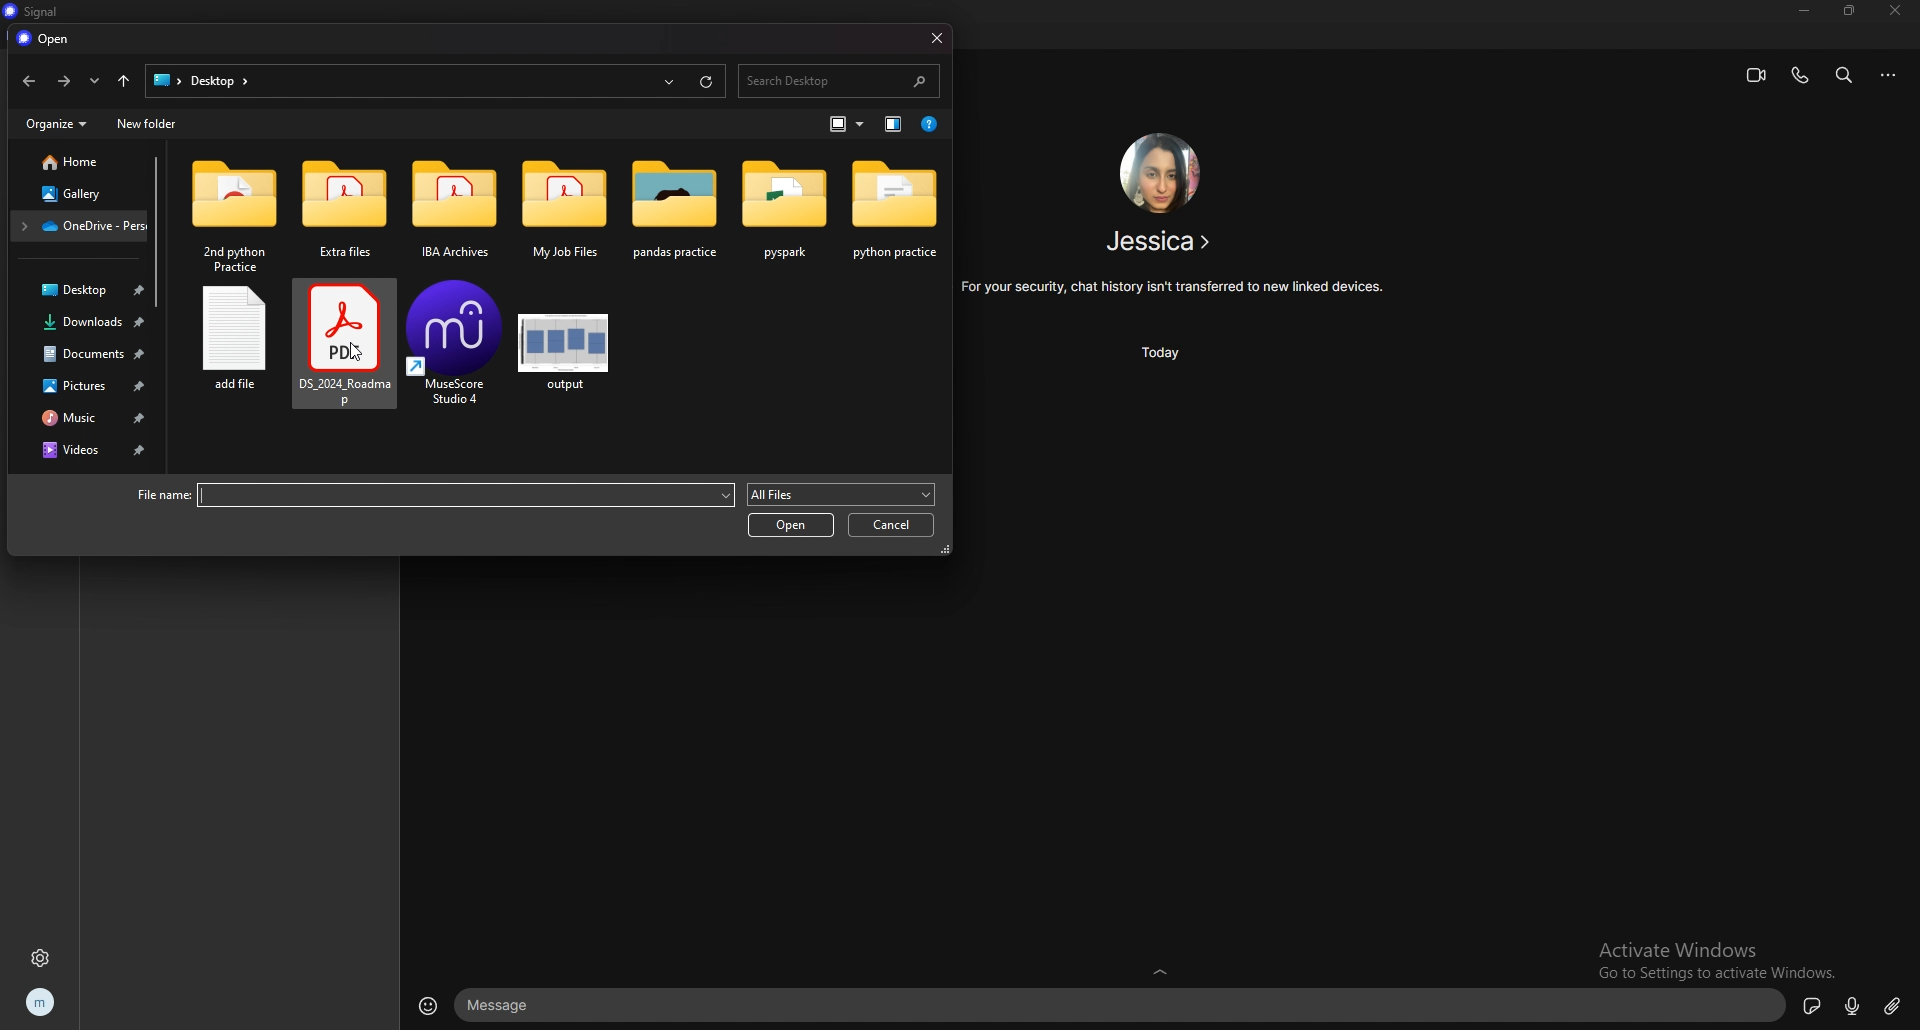 This screenshot has width=1920, height=1030. Describe the element at coordinates (341, 209) in the screenshot. I see `folder` at that location.